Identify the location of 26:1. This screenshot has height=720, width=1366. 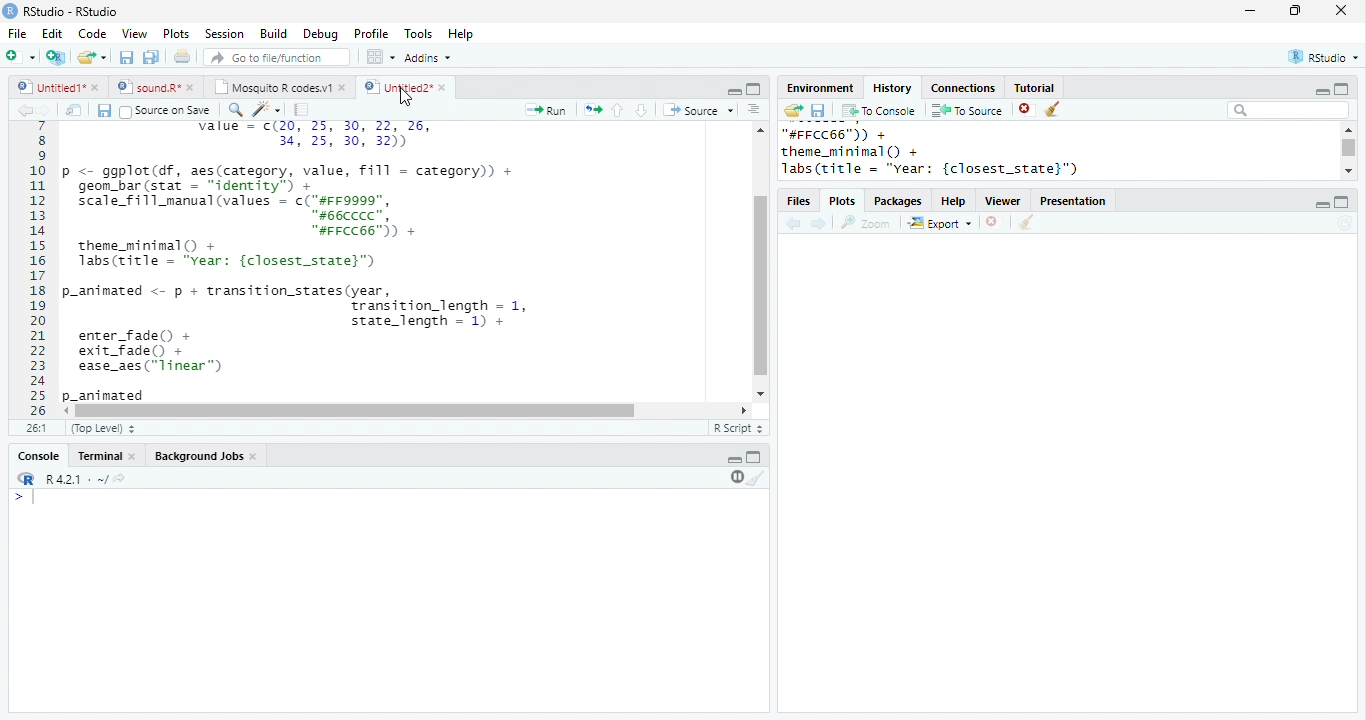
(37, 428).